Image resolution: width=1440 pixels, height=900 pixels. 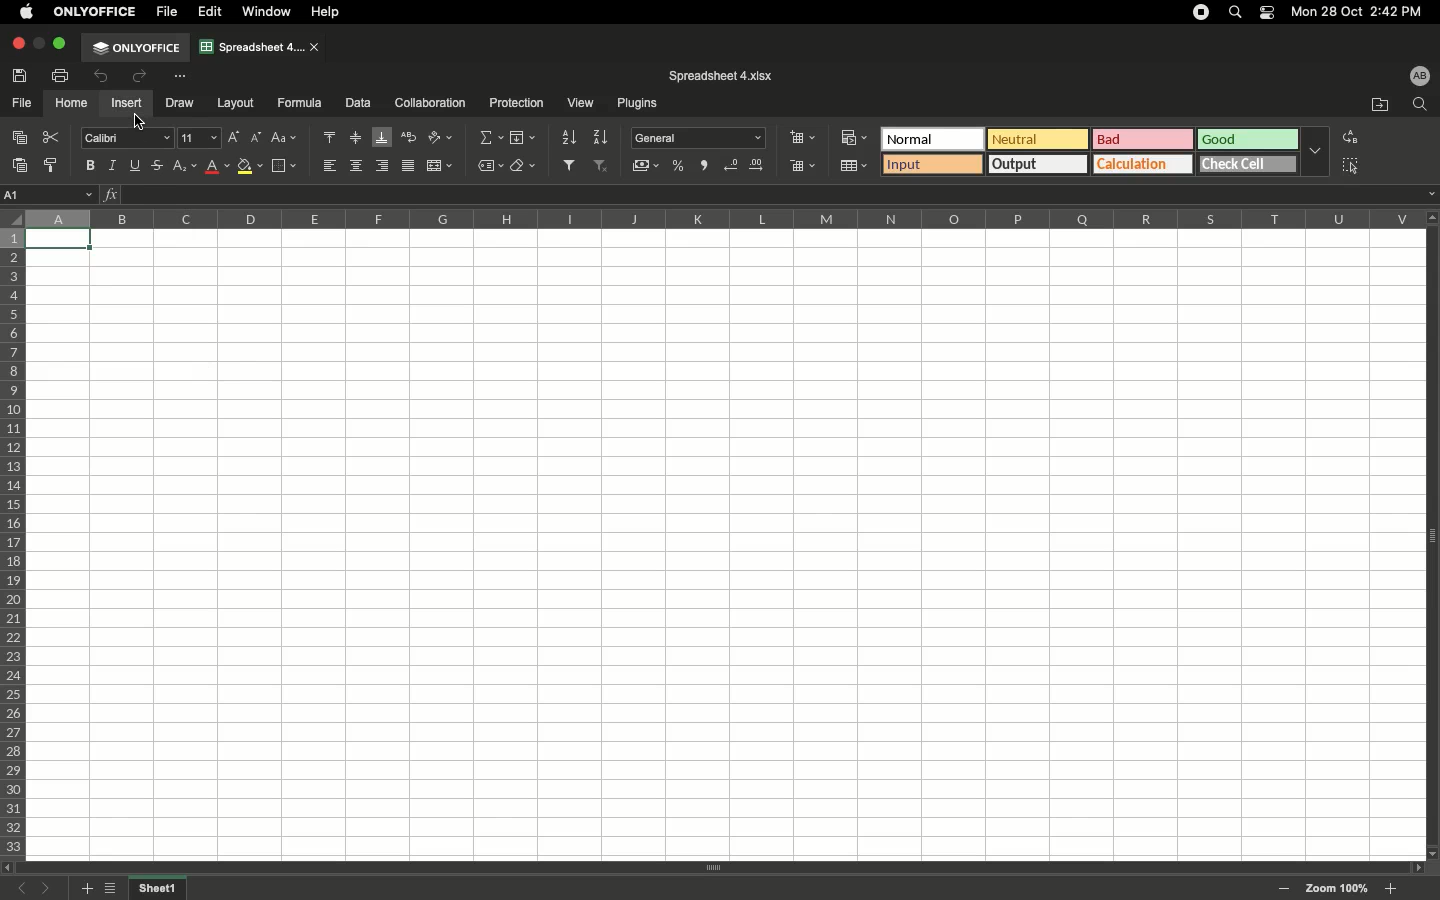 What do you see at coordinates (287, 138) in the screenshot?
I see `Change case` at bounding box center [287, 138].